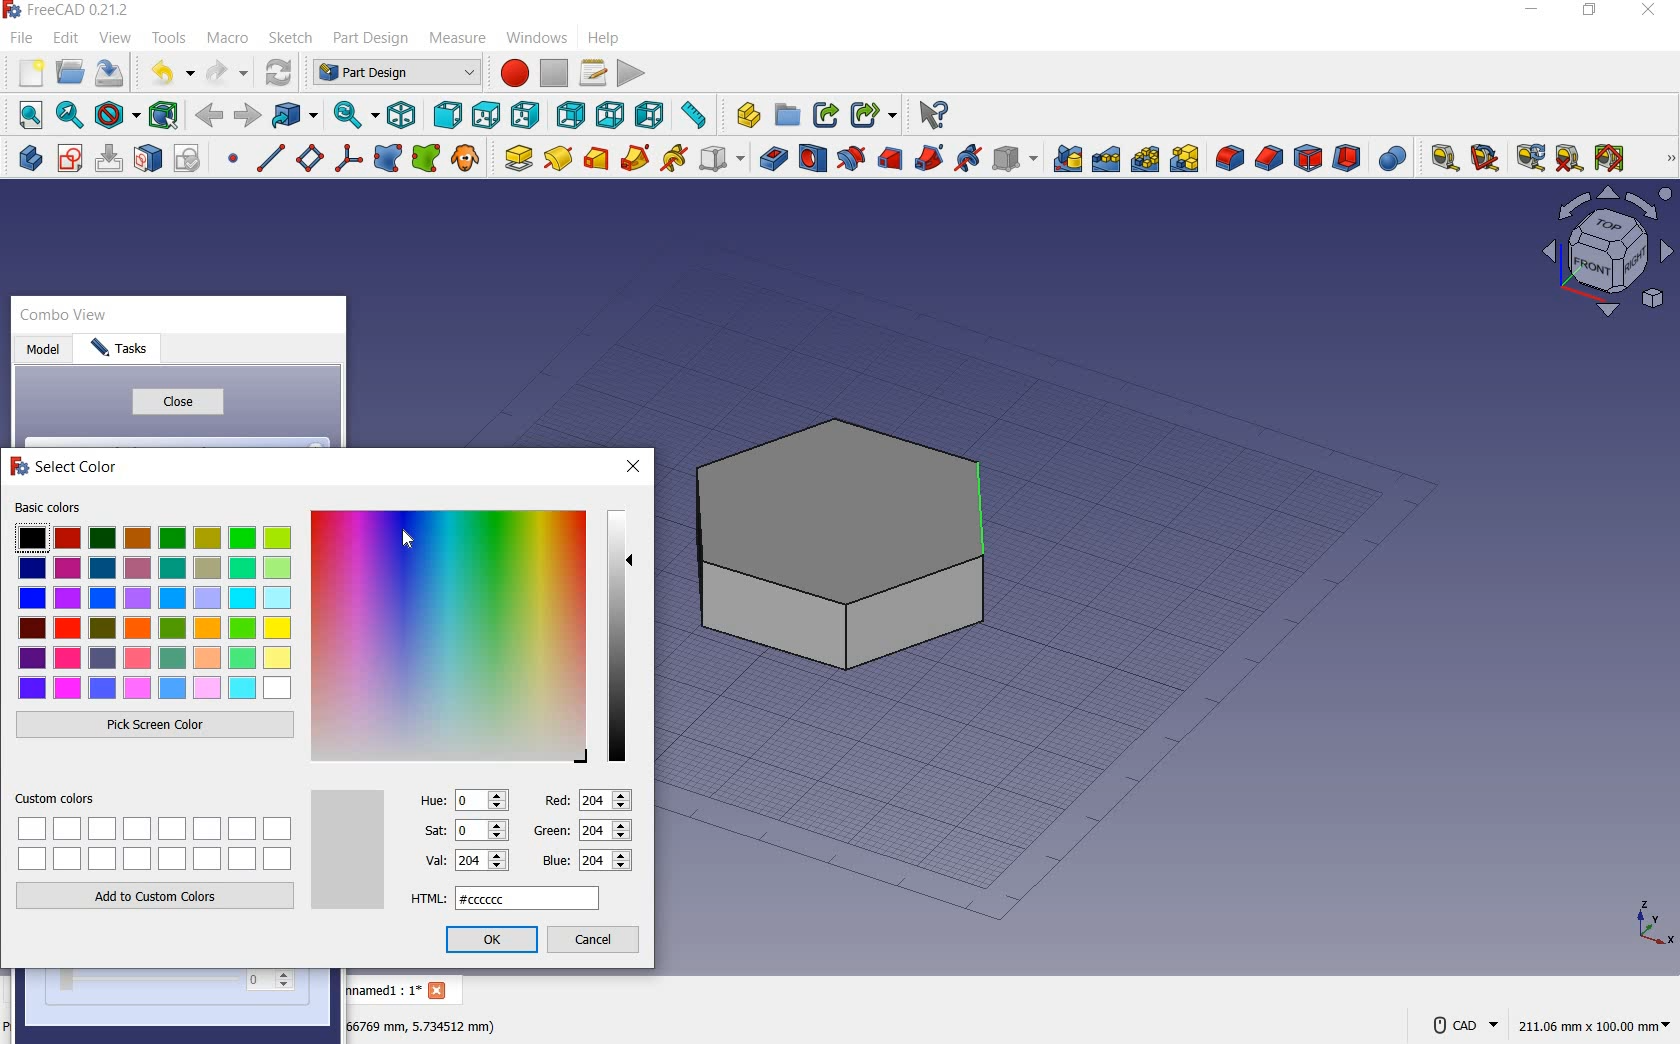  What do you see at coordinates (297, 116) in the screenshot?
I see `go to linked object` at bounding box center [297, 116].